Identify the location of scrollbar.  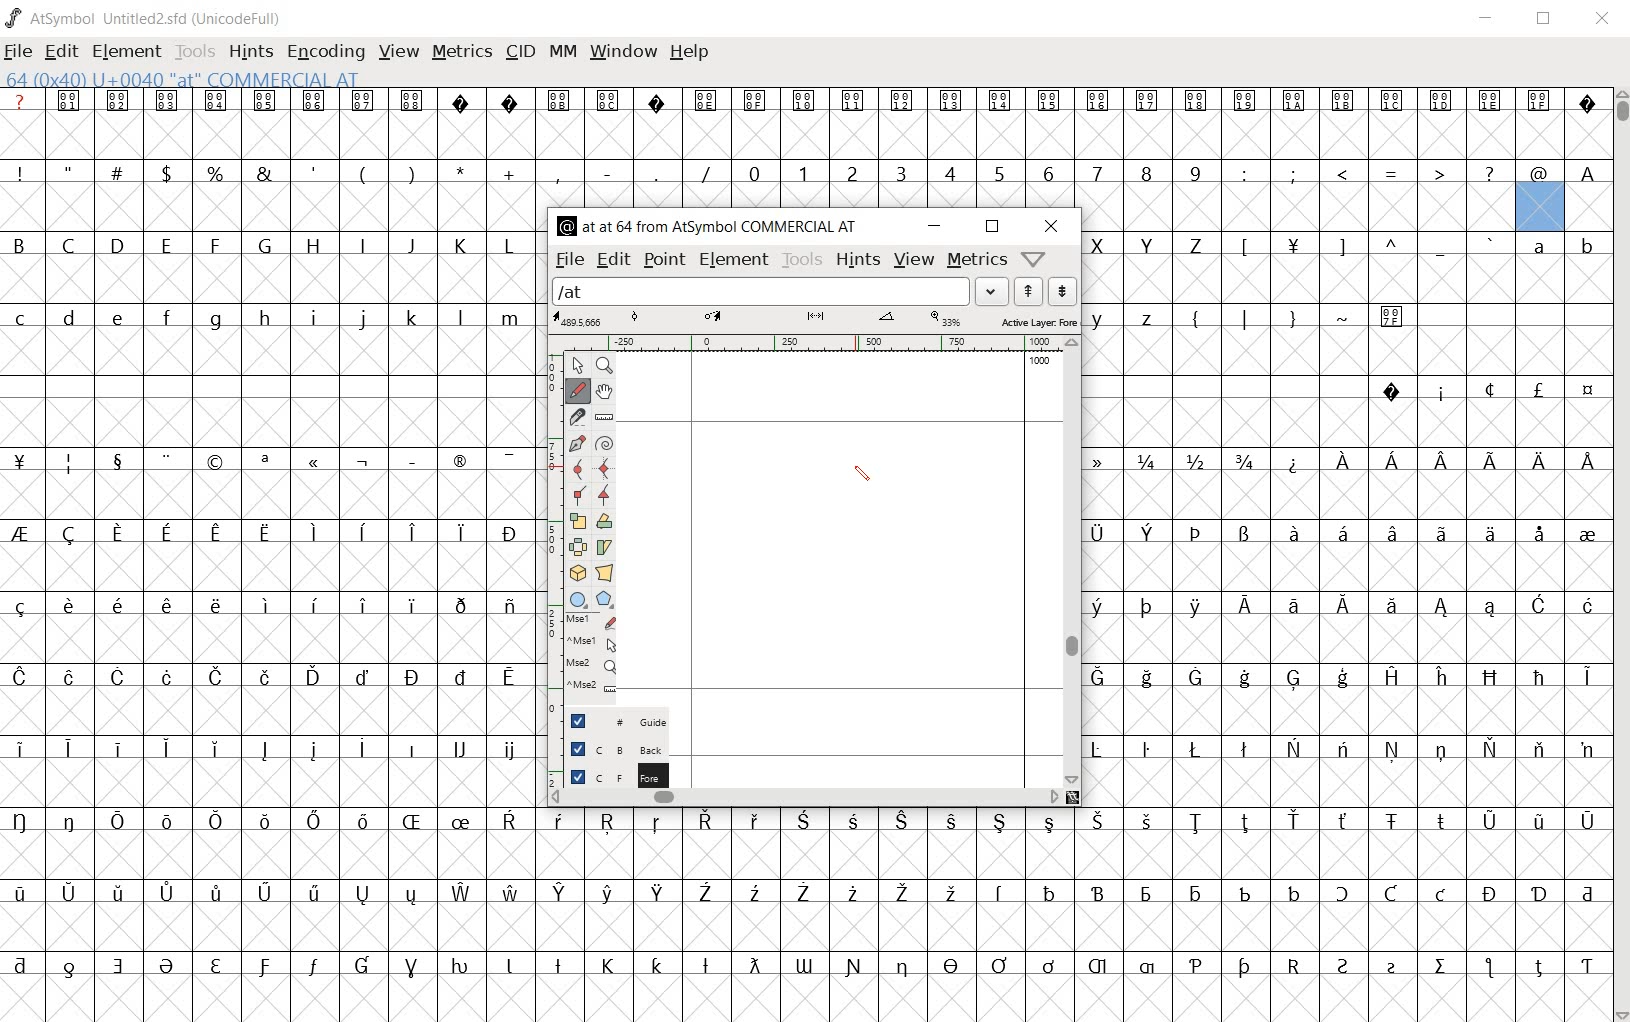
(805, 798).